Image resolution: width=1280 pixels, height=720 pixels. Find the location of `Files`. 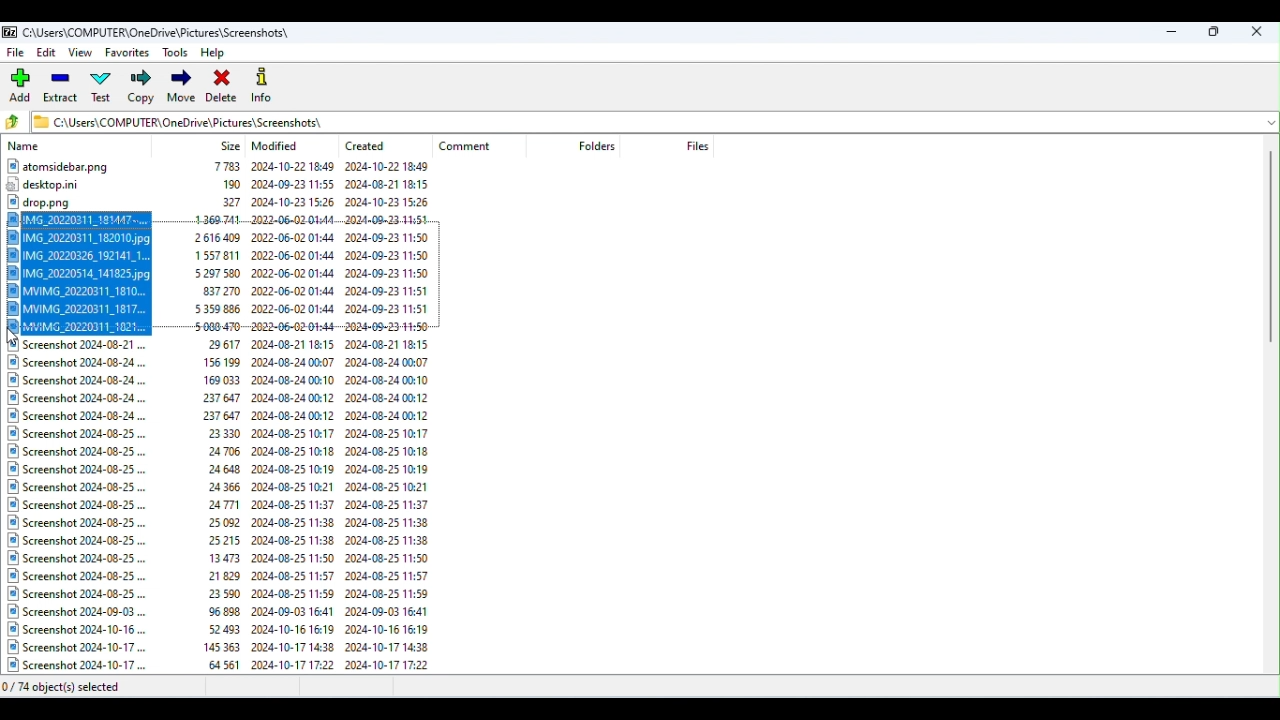

Files is located at coordinates (231, 508).